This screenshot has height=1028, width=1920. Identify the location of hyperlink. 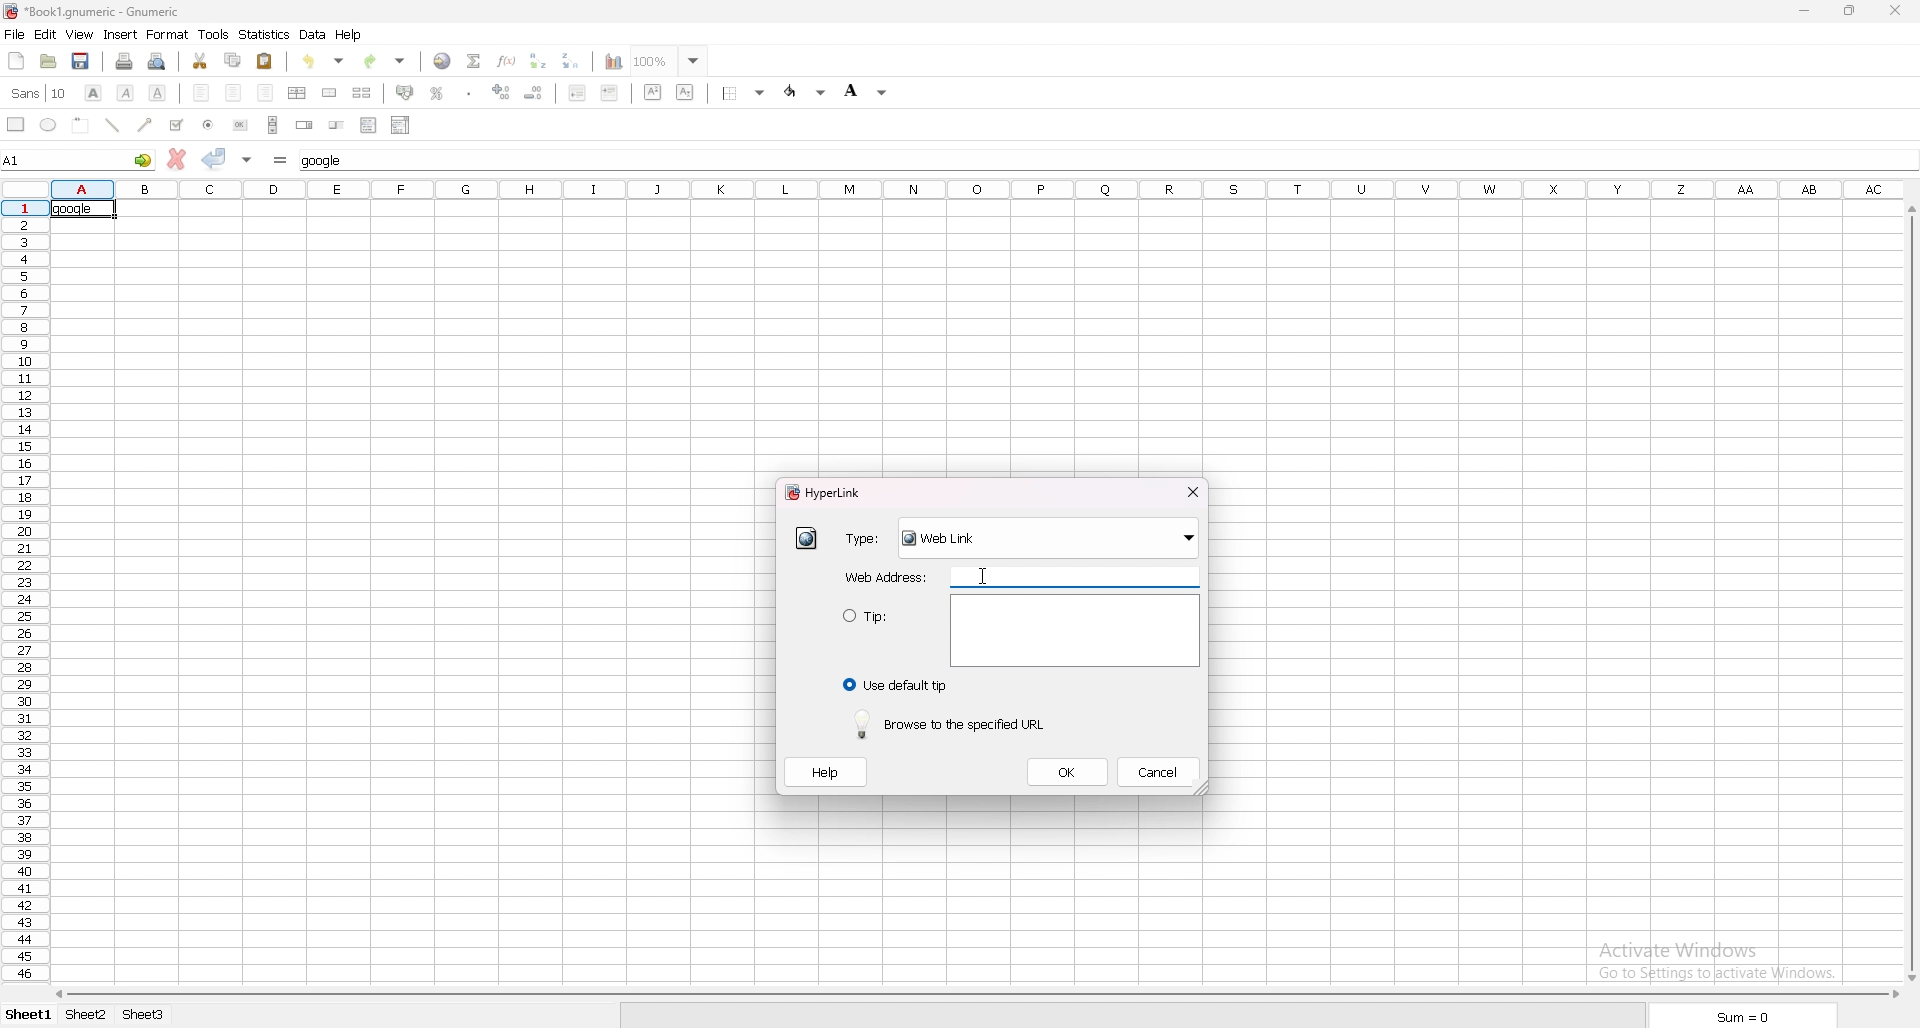
(808, 540).